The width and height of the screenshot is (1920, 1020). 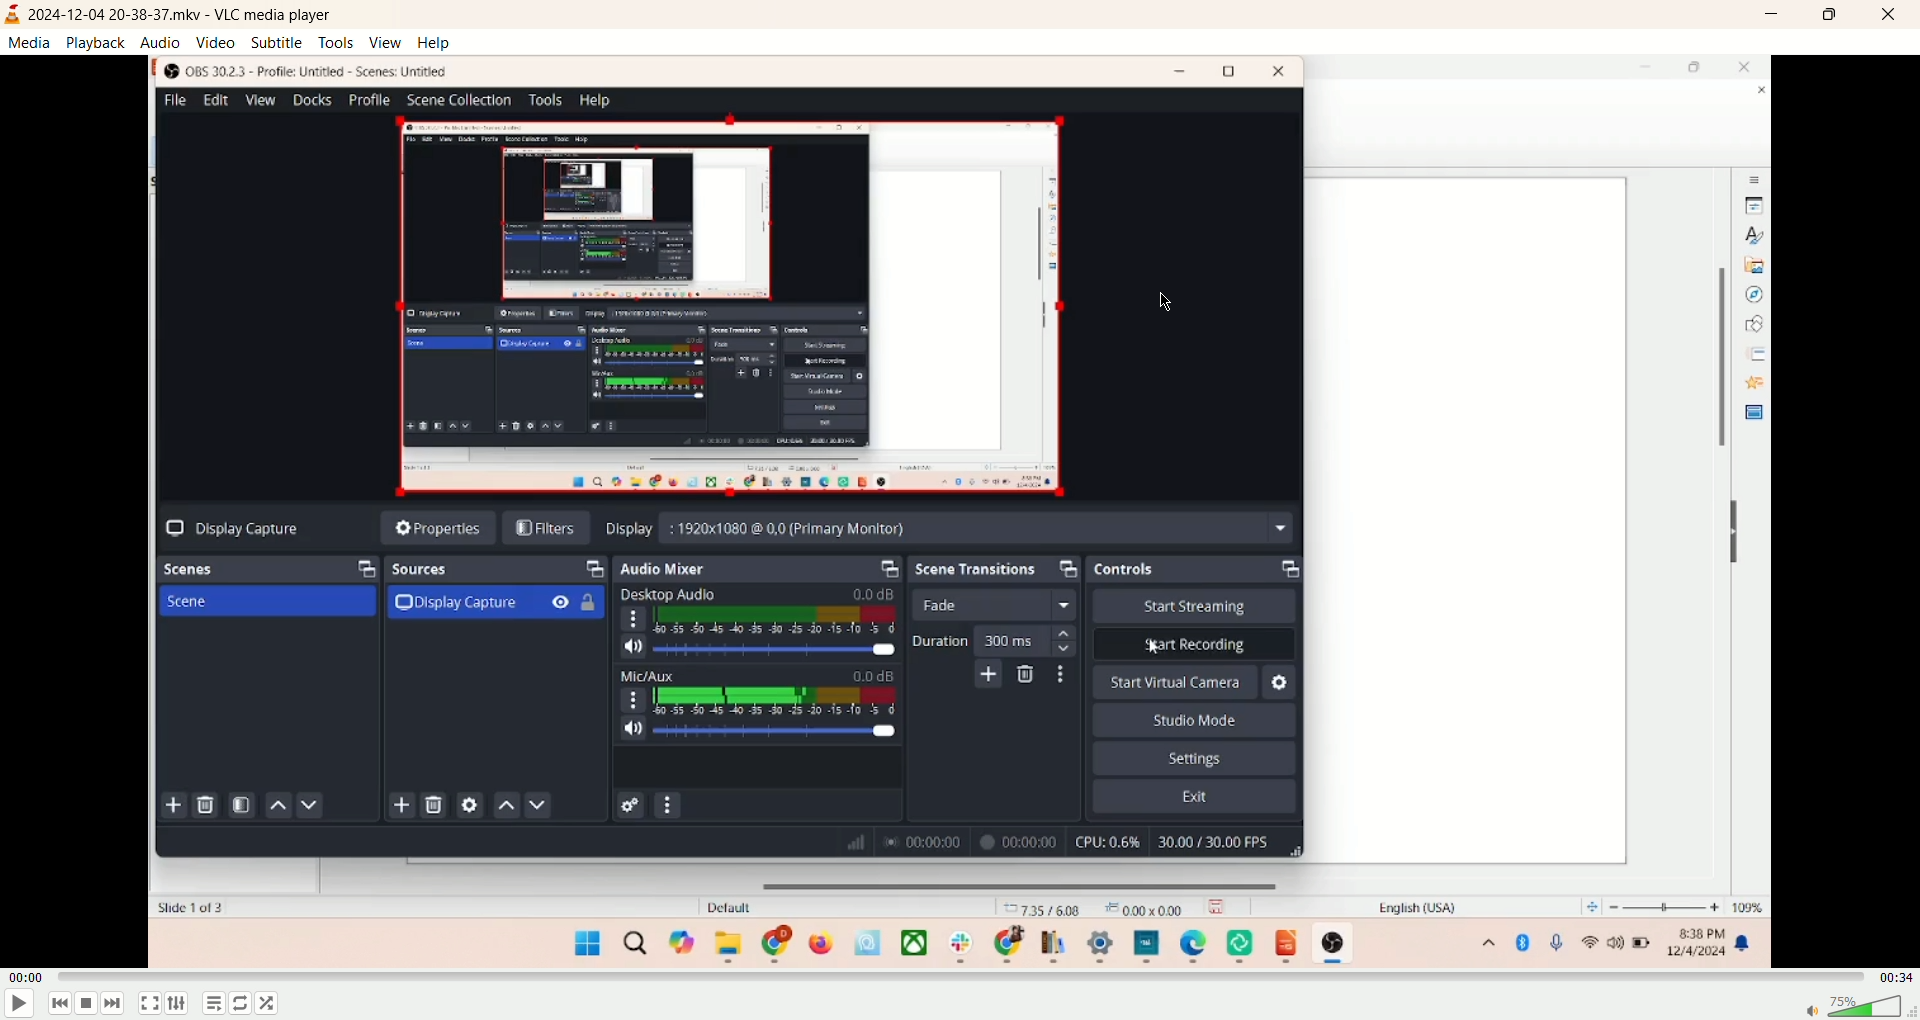 What do you see at coordinates (18, 1006) in the screenshot?
I see `play/pause` at bounding box center [18, 1006].